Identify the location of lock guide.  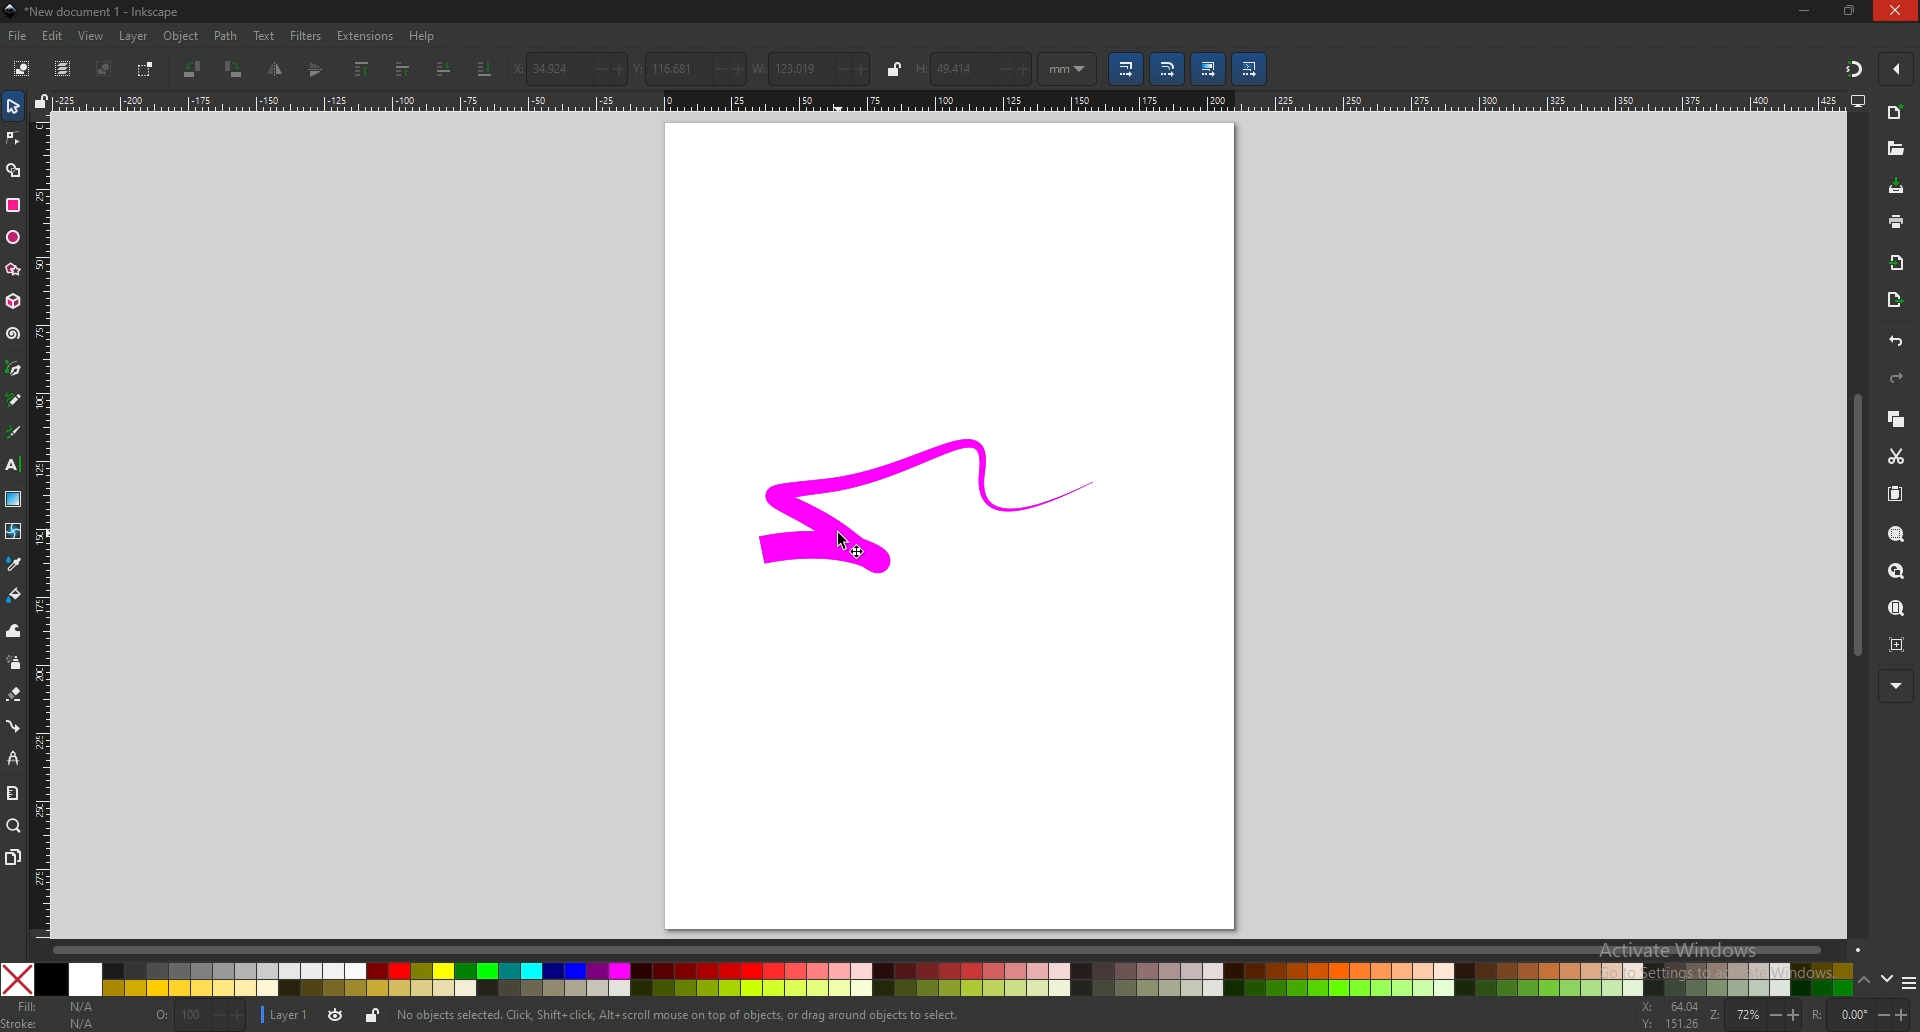
(41, 101).